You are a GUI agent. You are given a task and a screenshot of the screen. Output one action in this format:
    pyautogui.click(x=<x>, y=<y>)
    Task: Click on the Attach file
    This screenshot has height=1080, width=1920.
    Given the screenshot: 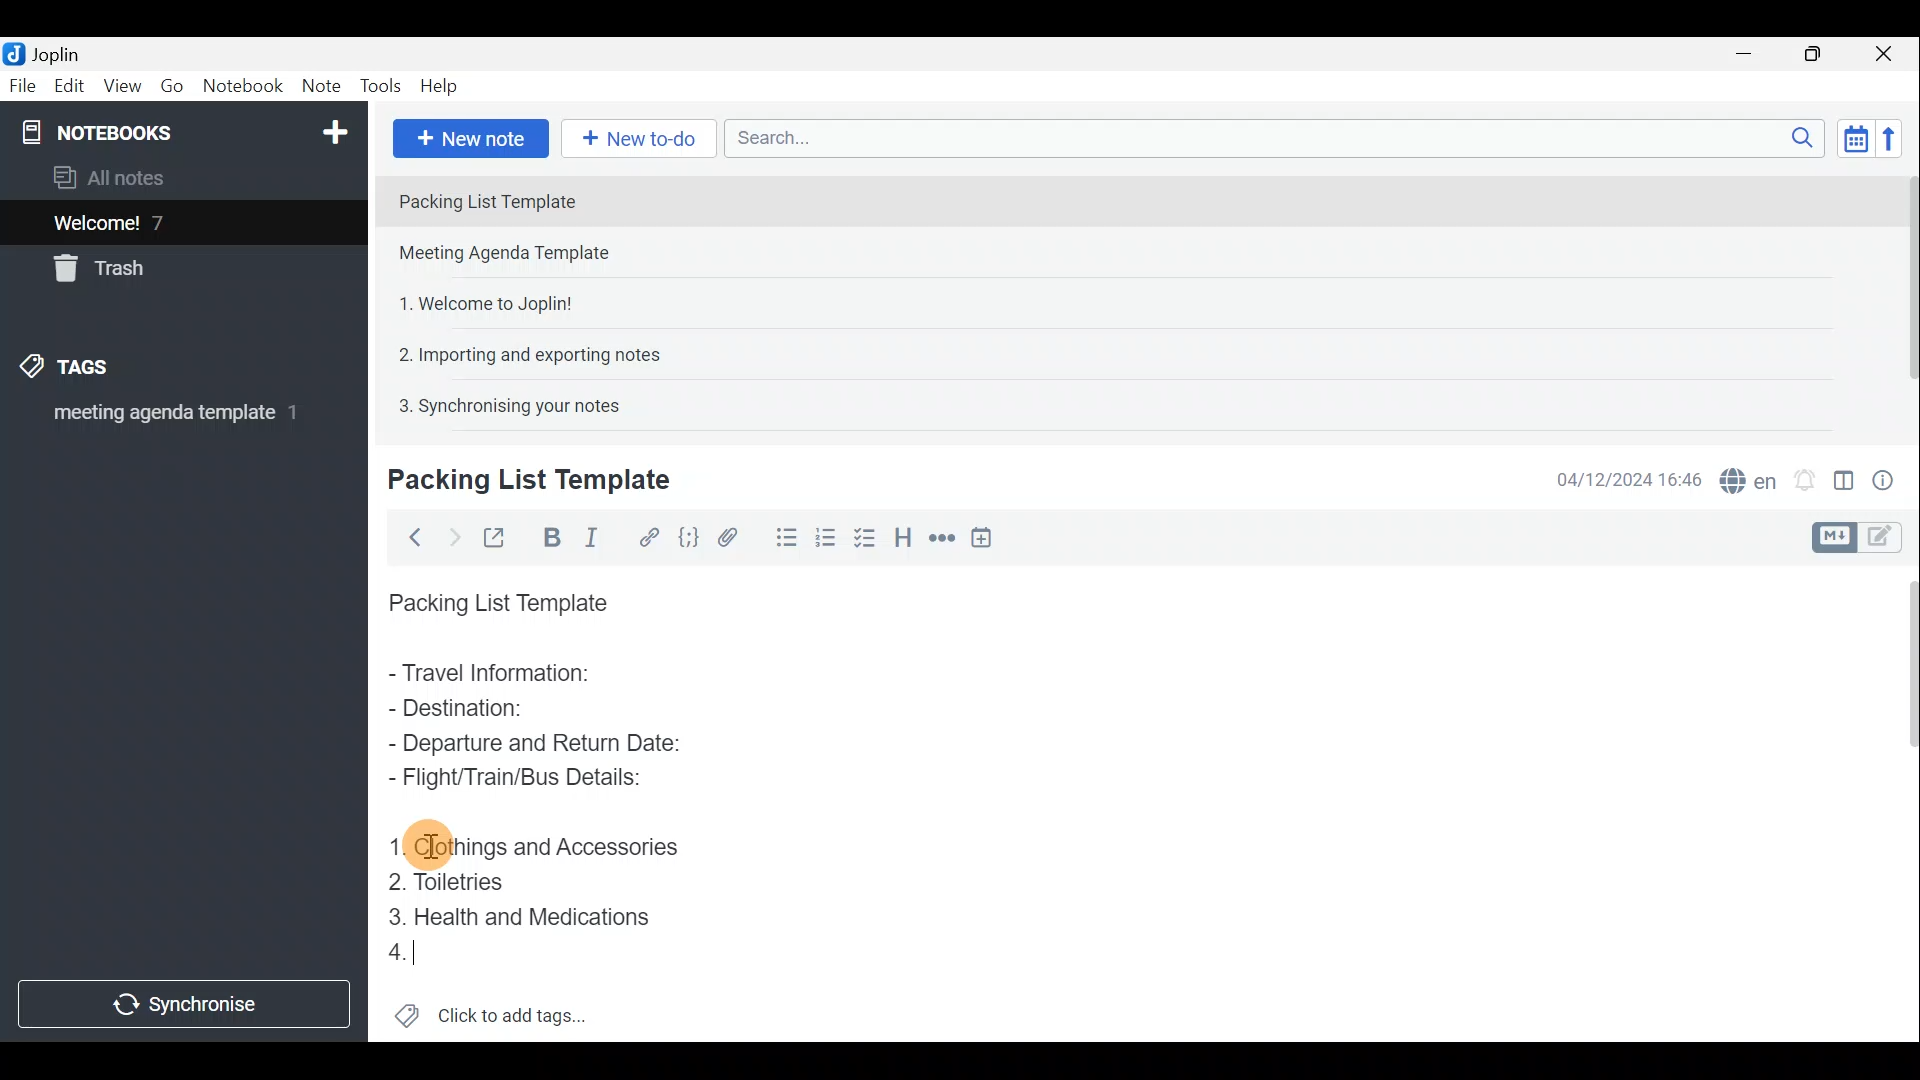 What is the action you would take?
    pyautogui.click(x=728, y=536)
    